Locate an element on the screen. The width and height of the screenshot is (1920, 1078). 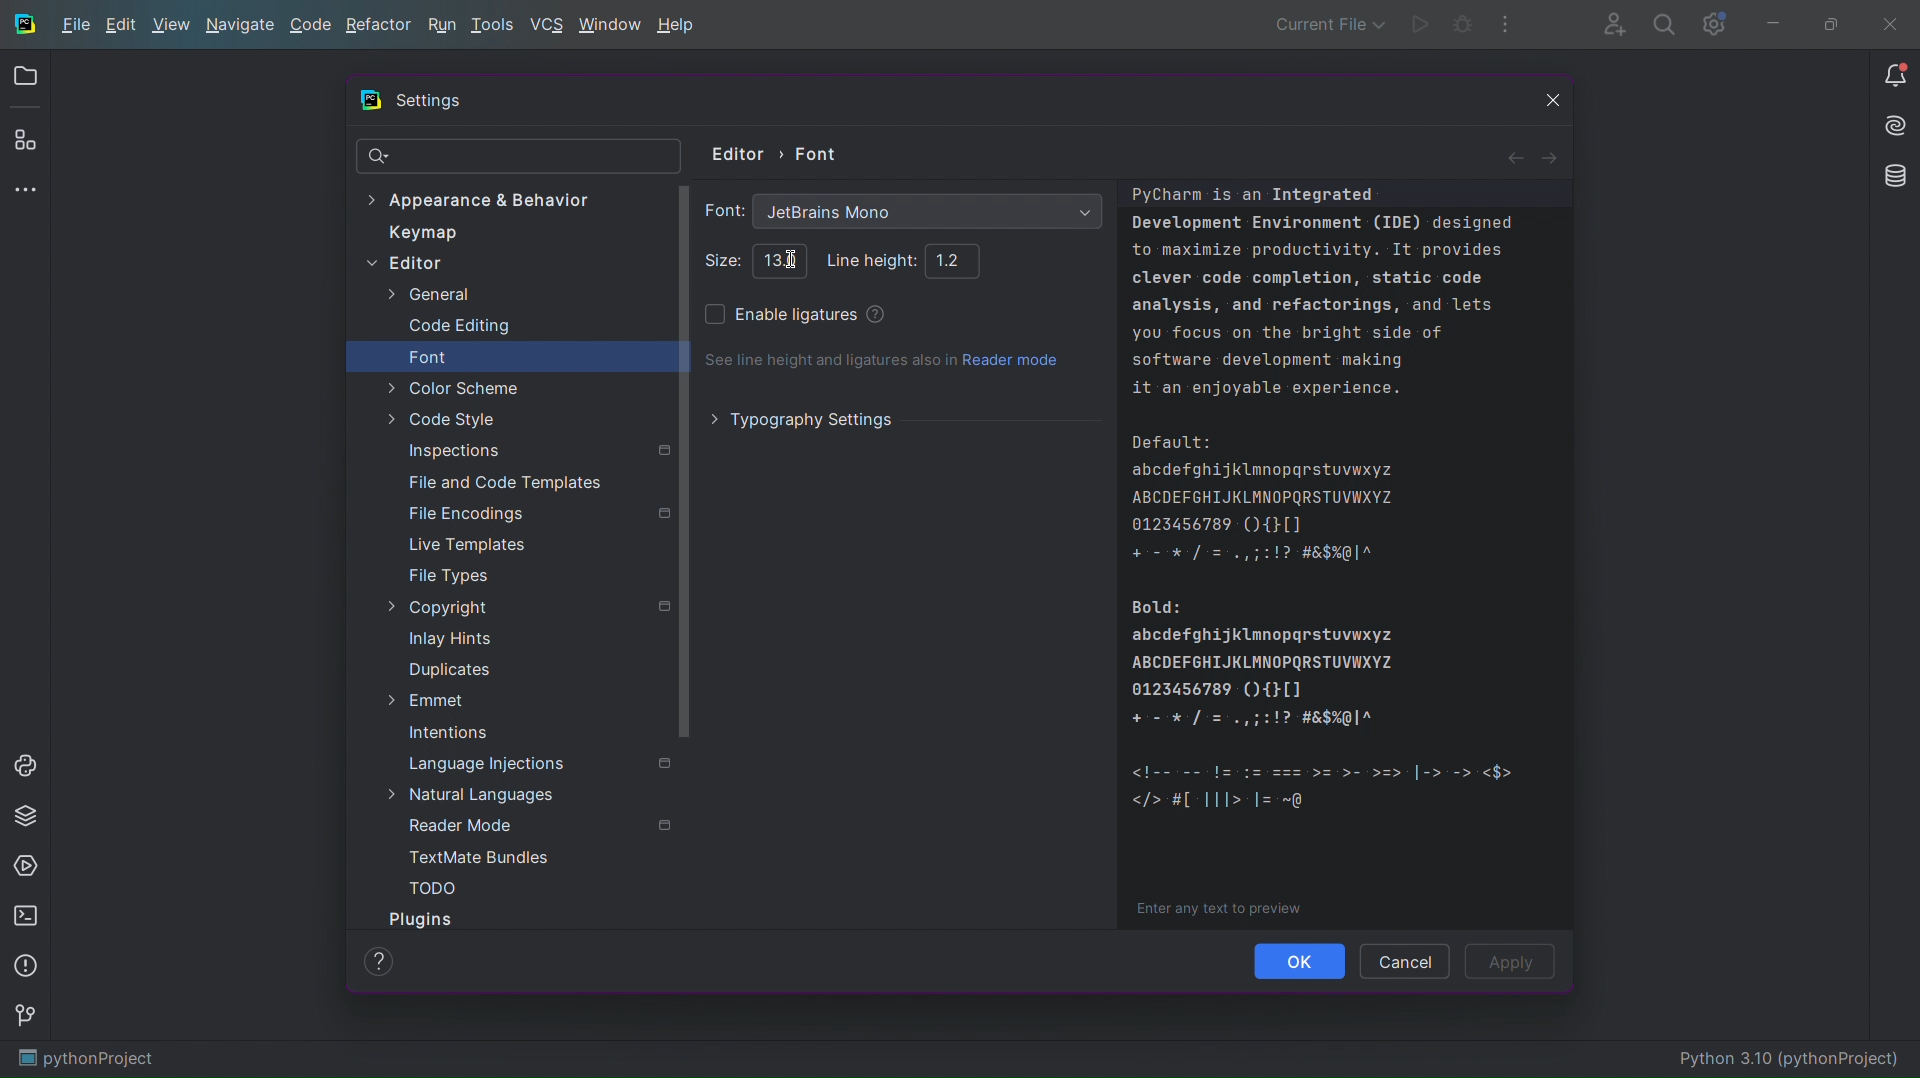
Code is located at coordinates (311, 28).